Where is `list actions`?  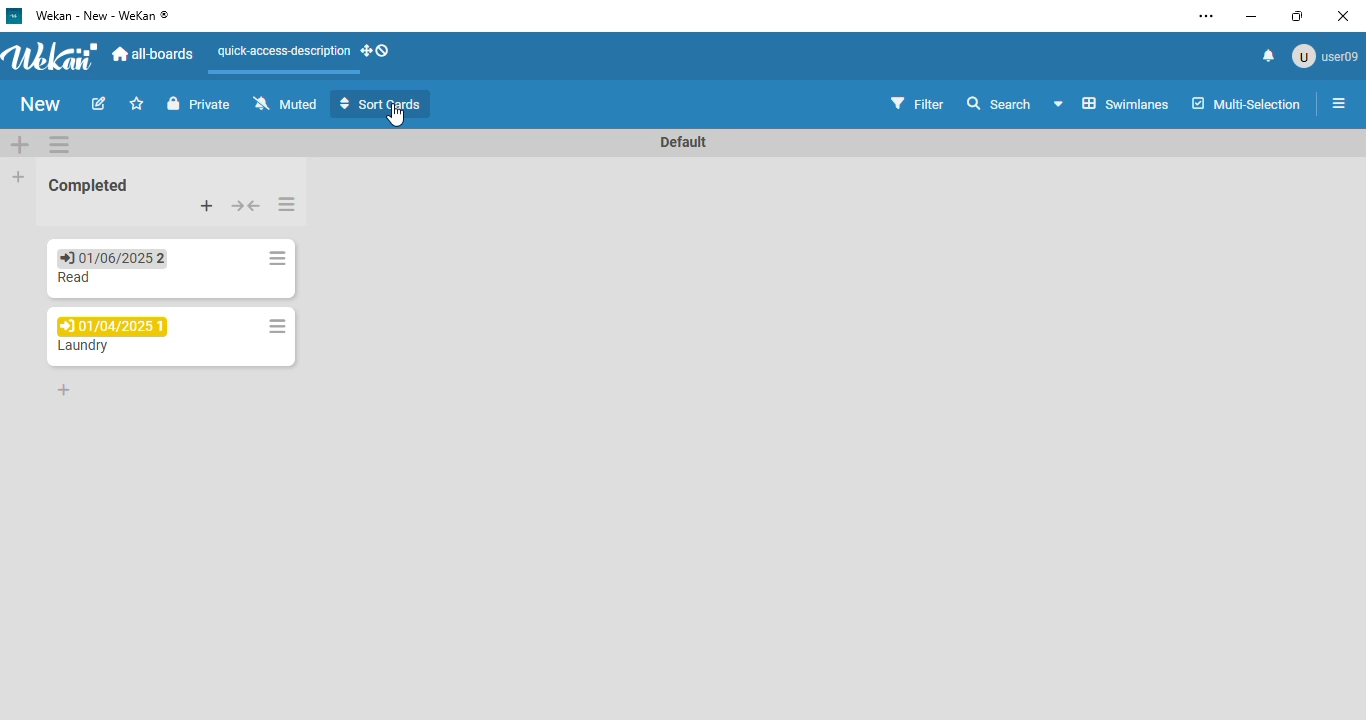 list actions is located at coordinates (287, 204).